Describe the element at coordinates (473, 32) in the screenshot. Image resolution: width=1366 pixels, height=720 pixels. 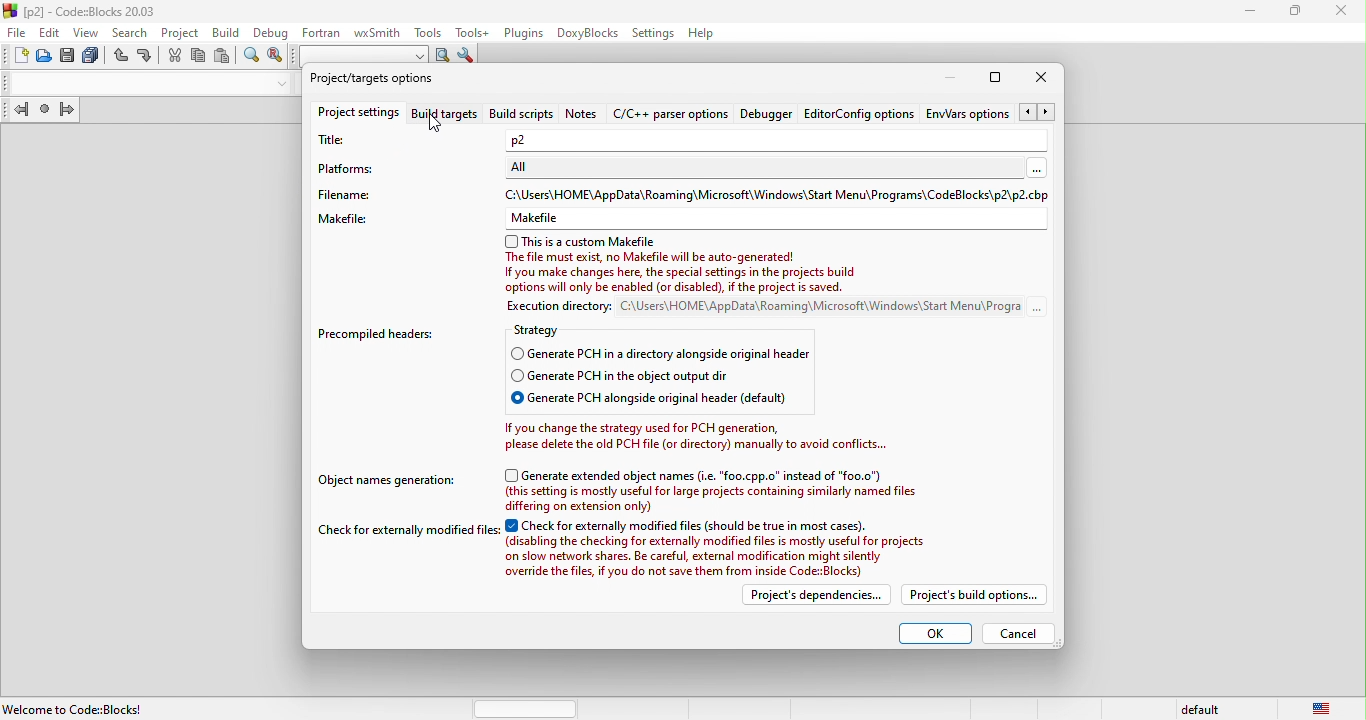
I see `tools++` at that location.